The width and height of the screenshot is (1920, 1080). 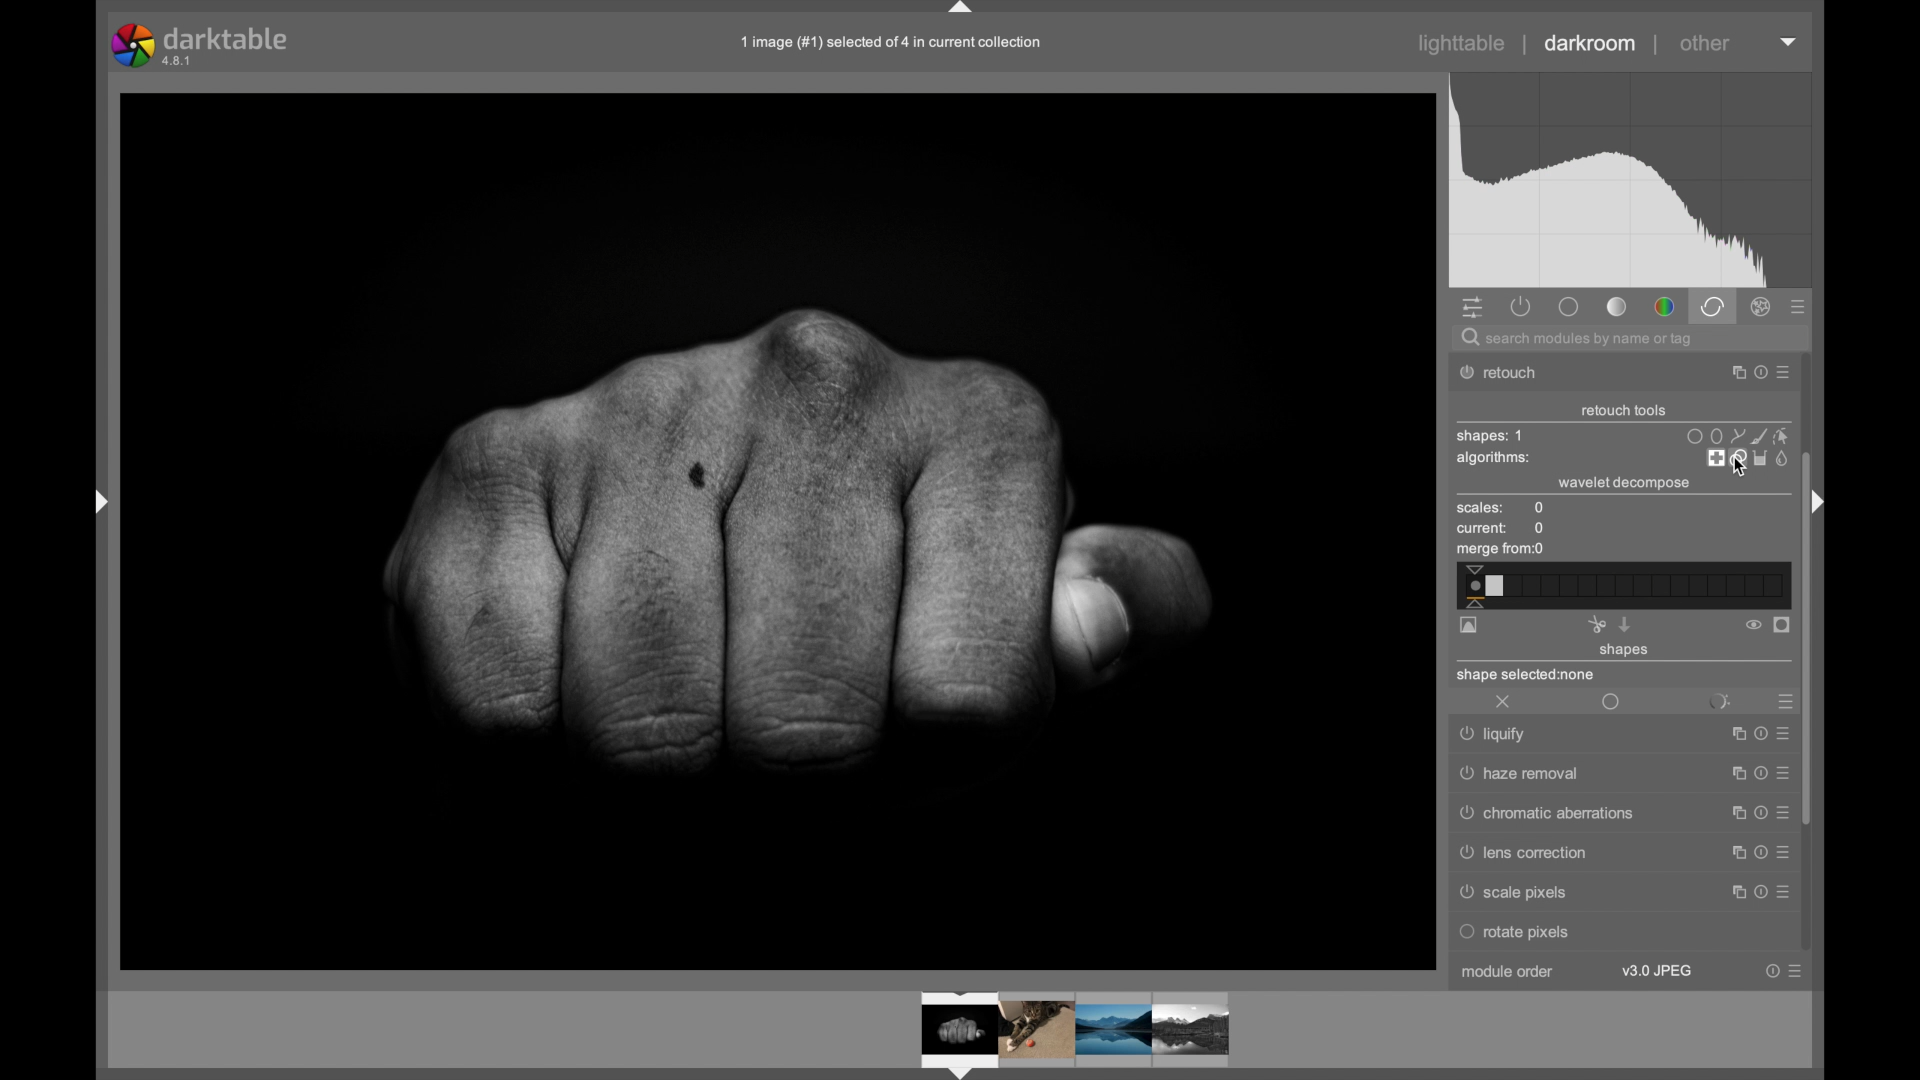 What do you see at coordinates (1521, 774) in the screenshot?
I see `haze removal` at bounding box center [1521, 774].